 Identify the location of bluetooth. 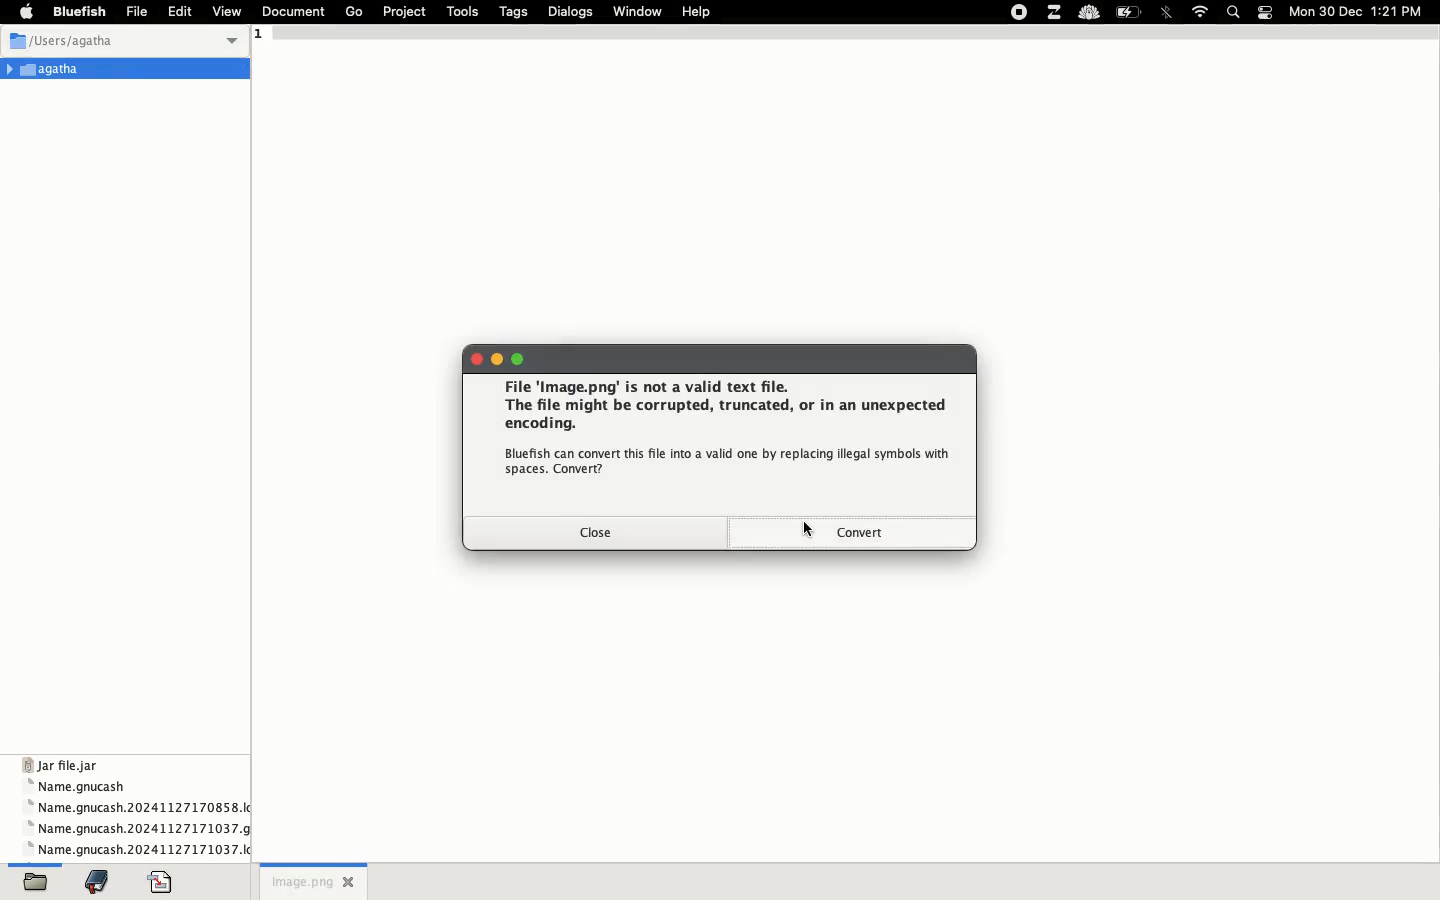
(1168, 12).